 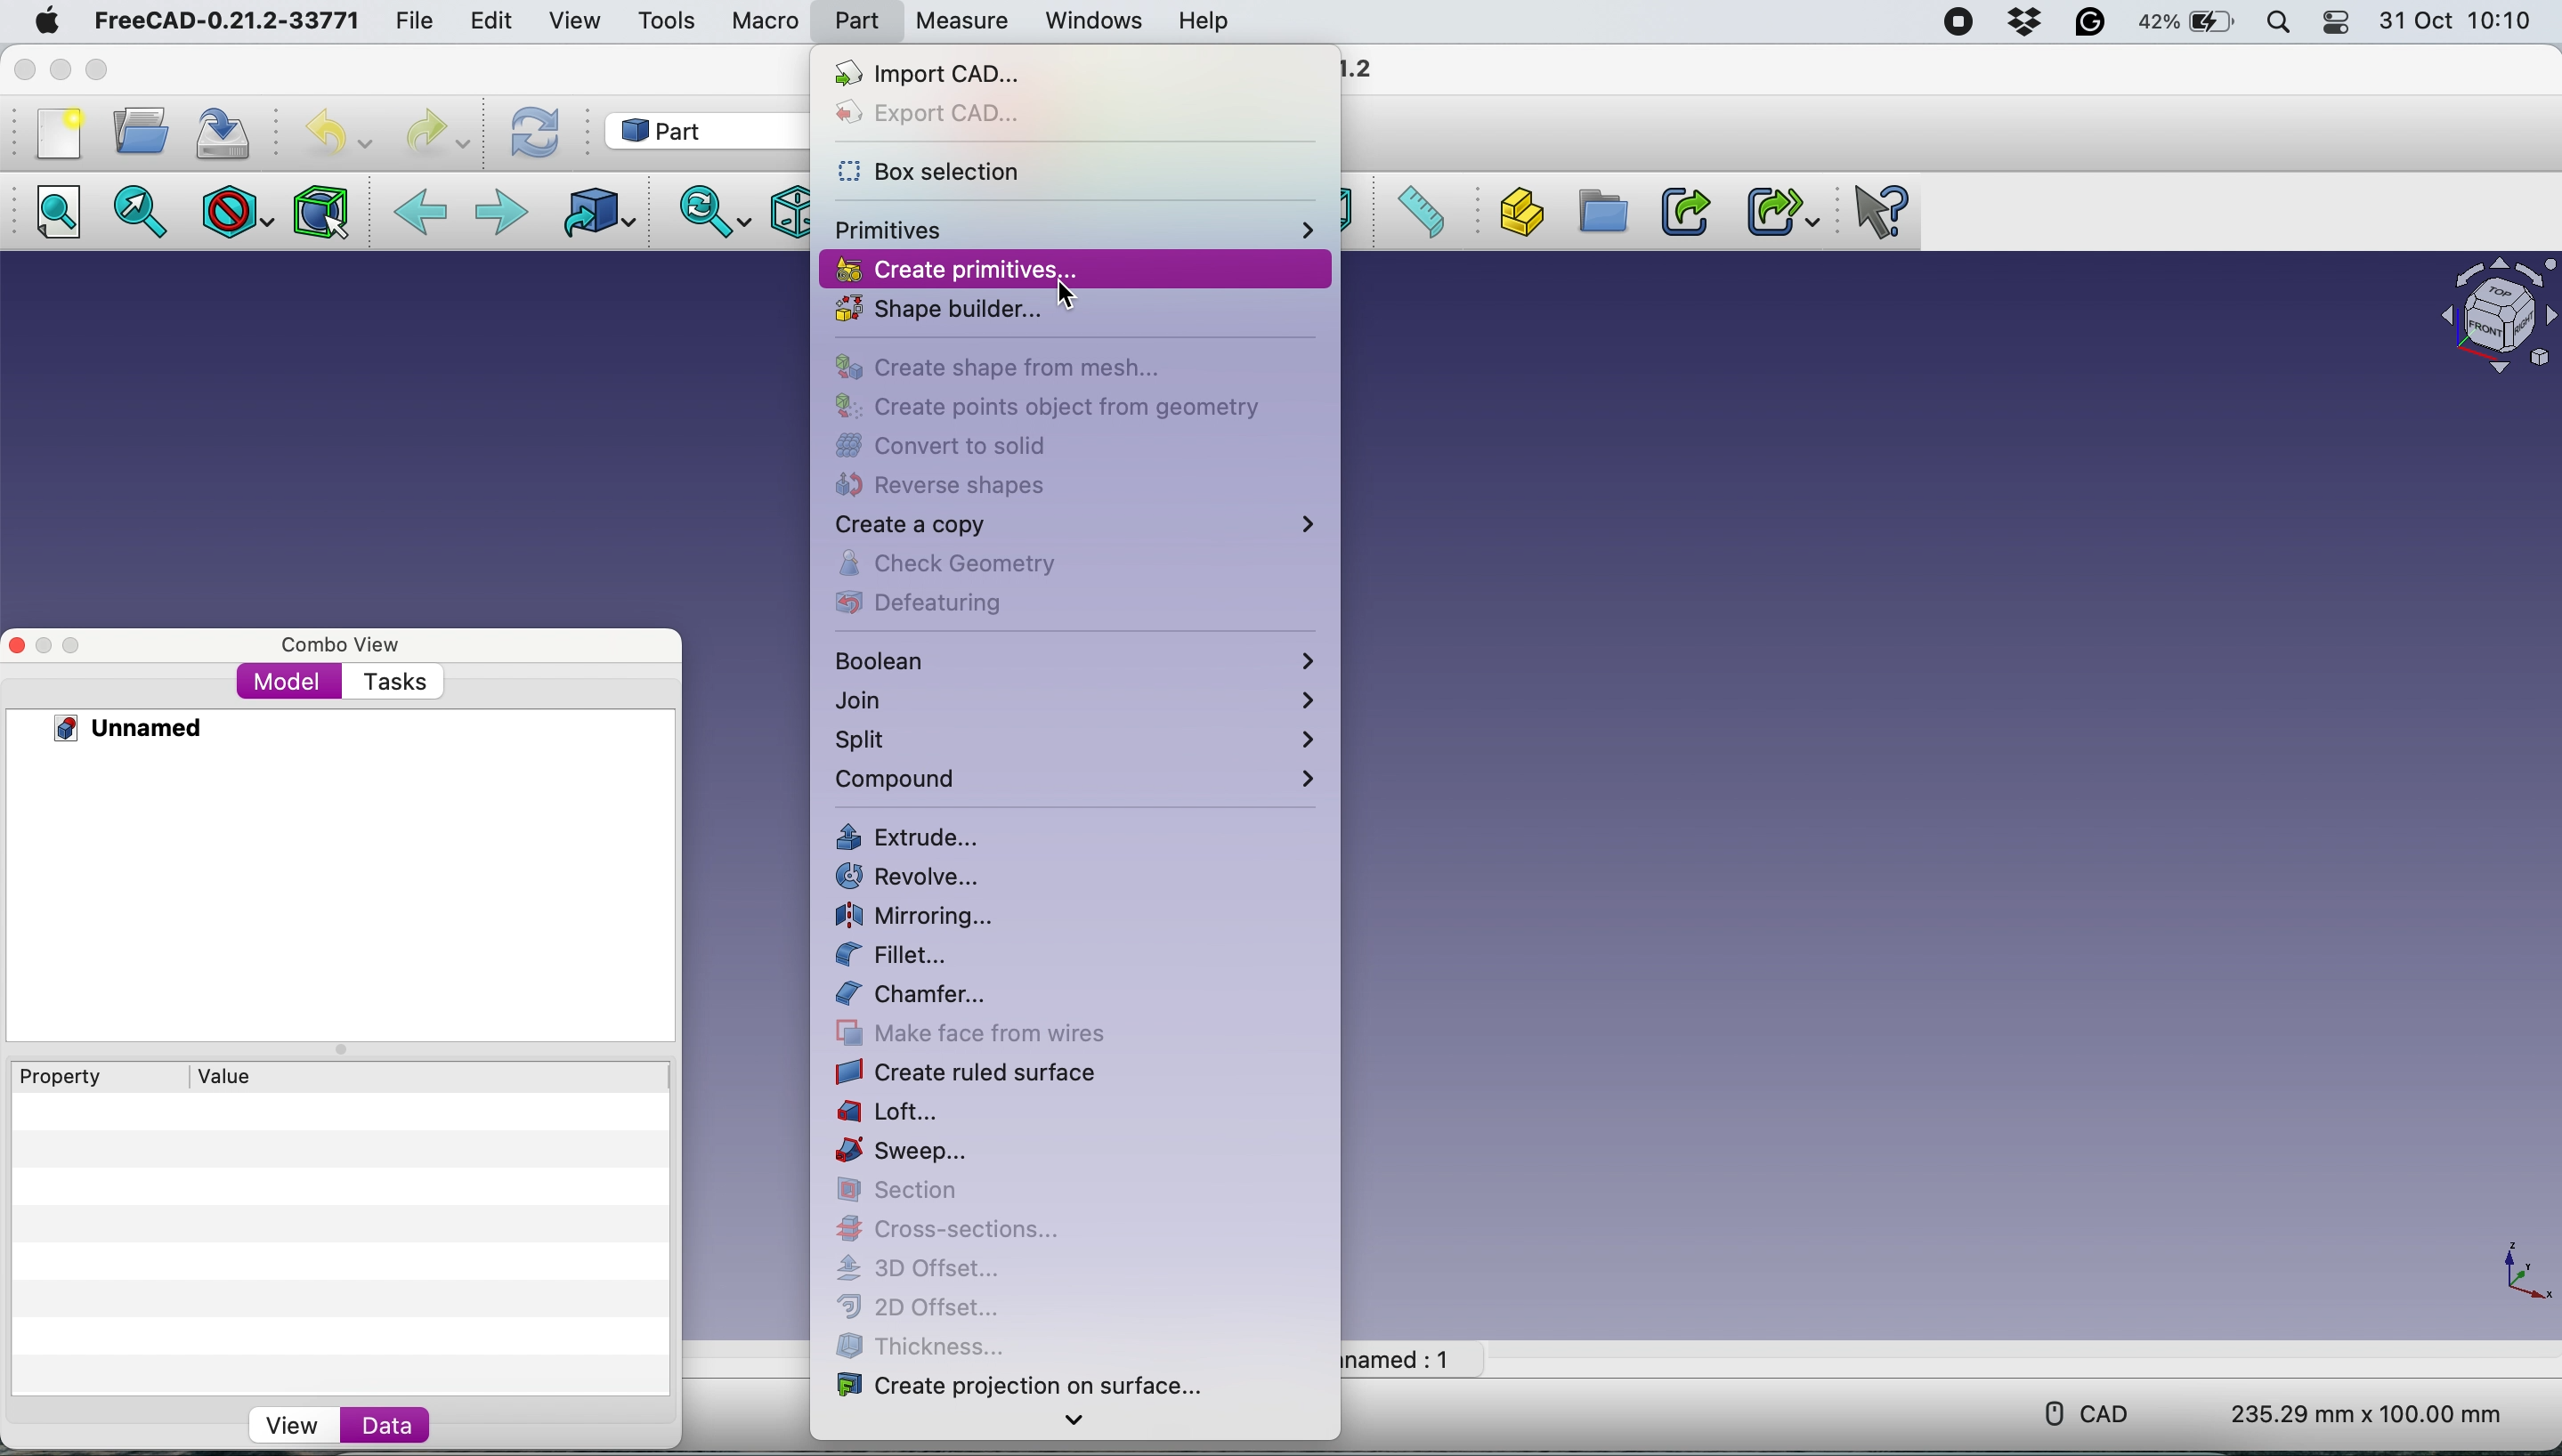 What do you see at coordinates (1081, 783) in the screenshot?
I see `compound` at bounding box center [1081, 783].